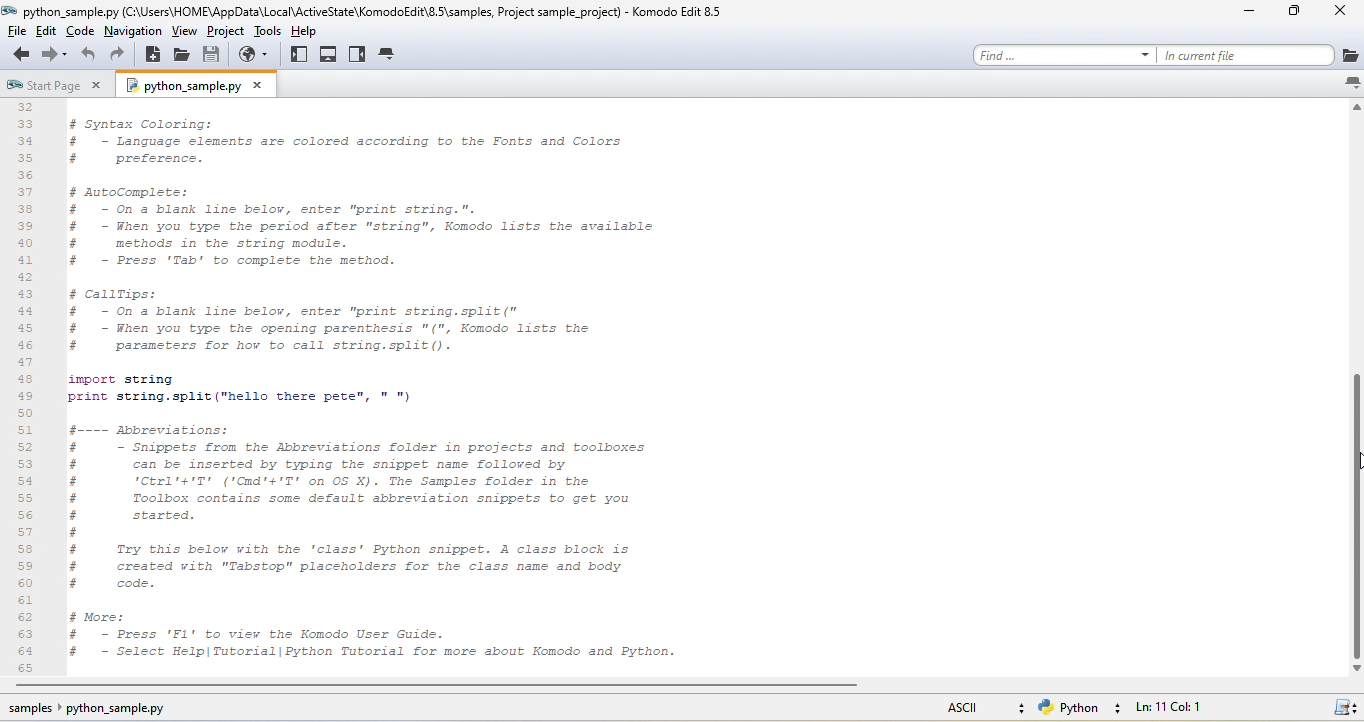 This screenshot has width=1364, height=722. Describe the element at coordinates (1082, 708) in the screenshot. I see `python` at that location.